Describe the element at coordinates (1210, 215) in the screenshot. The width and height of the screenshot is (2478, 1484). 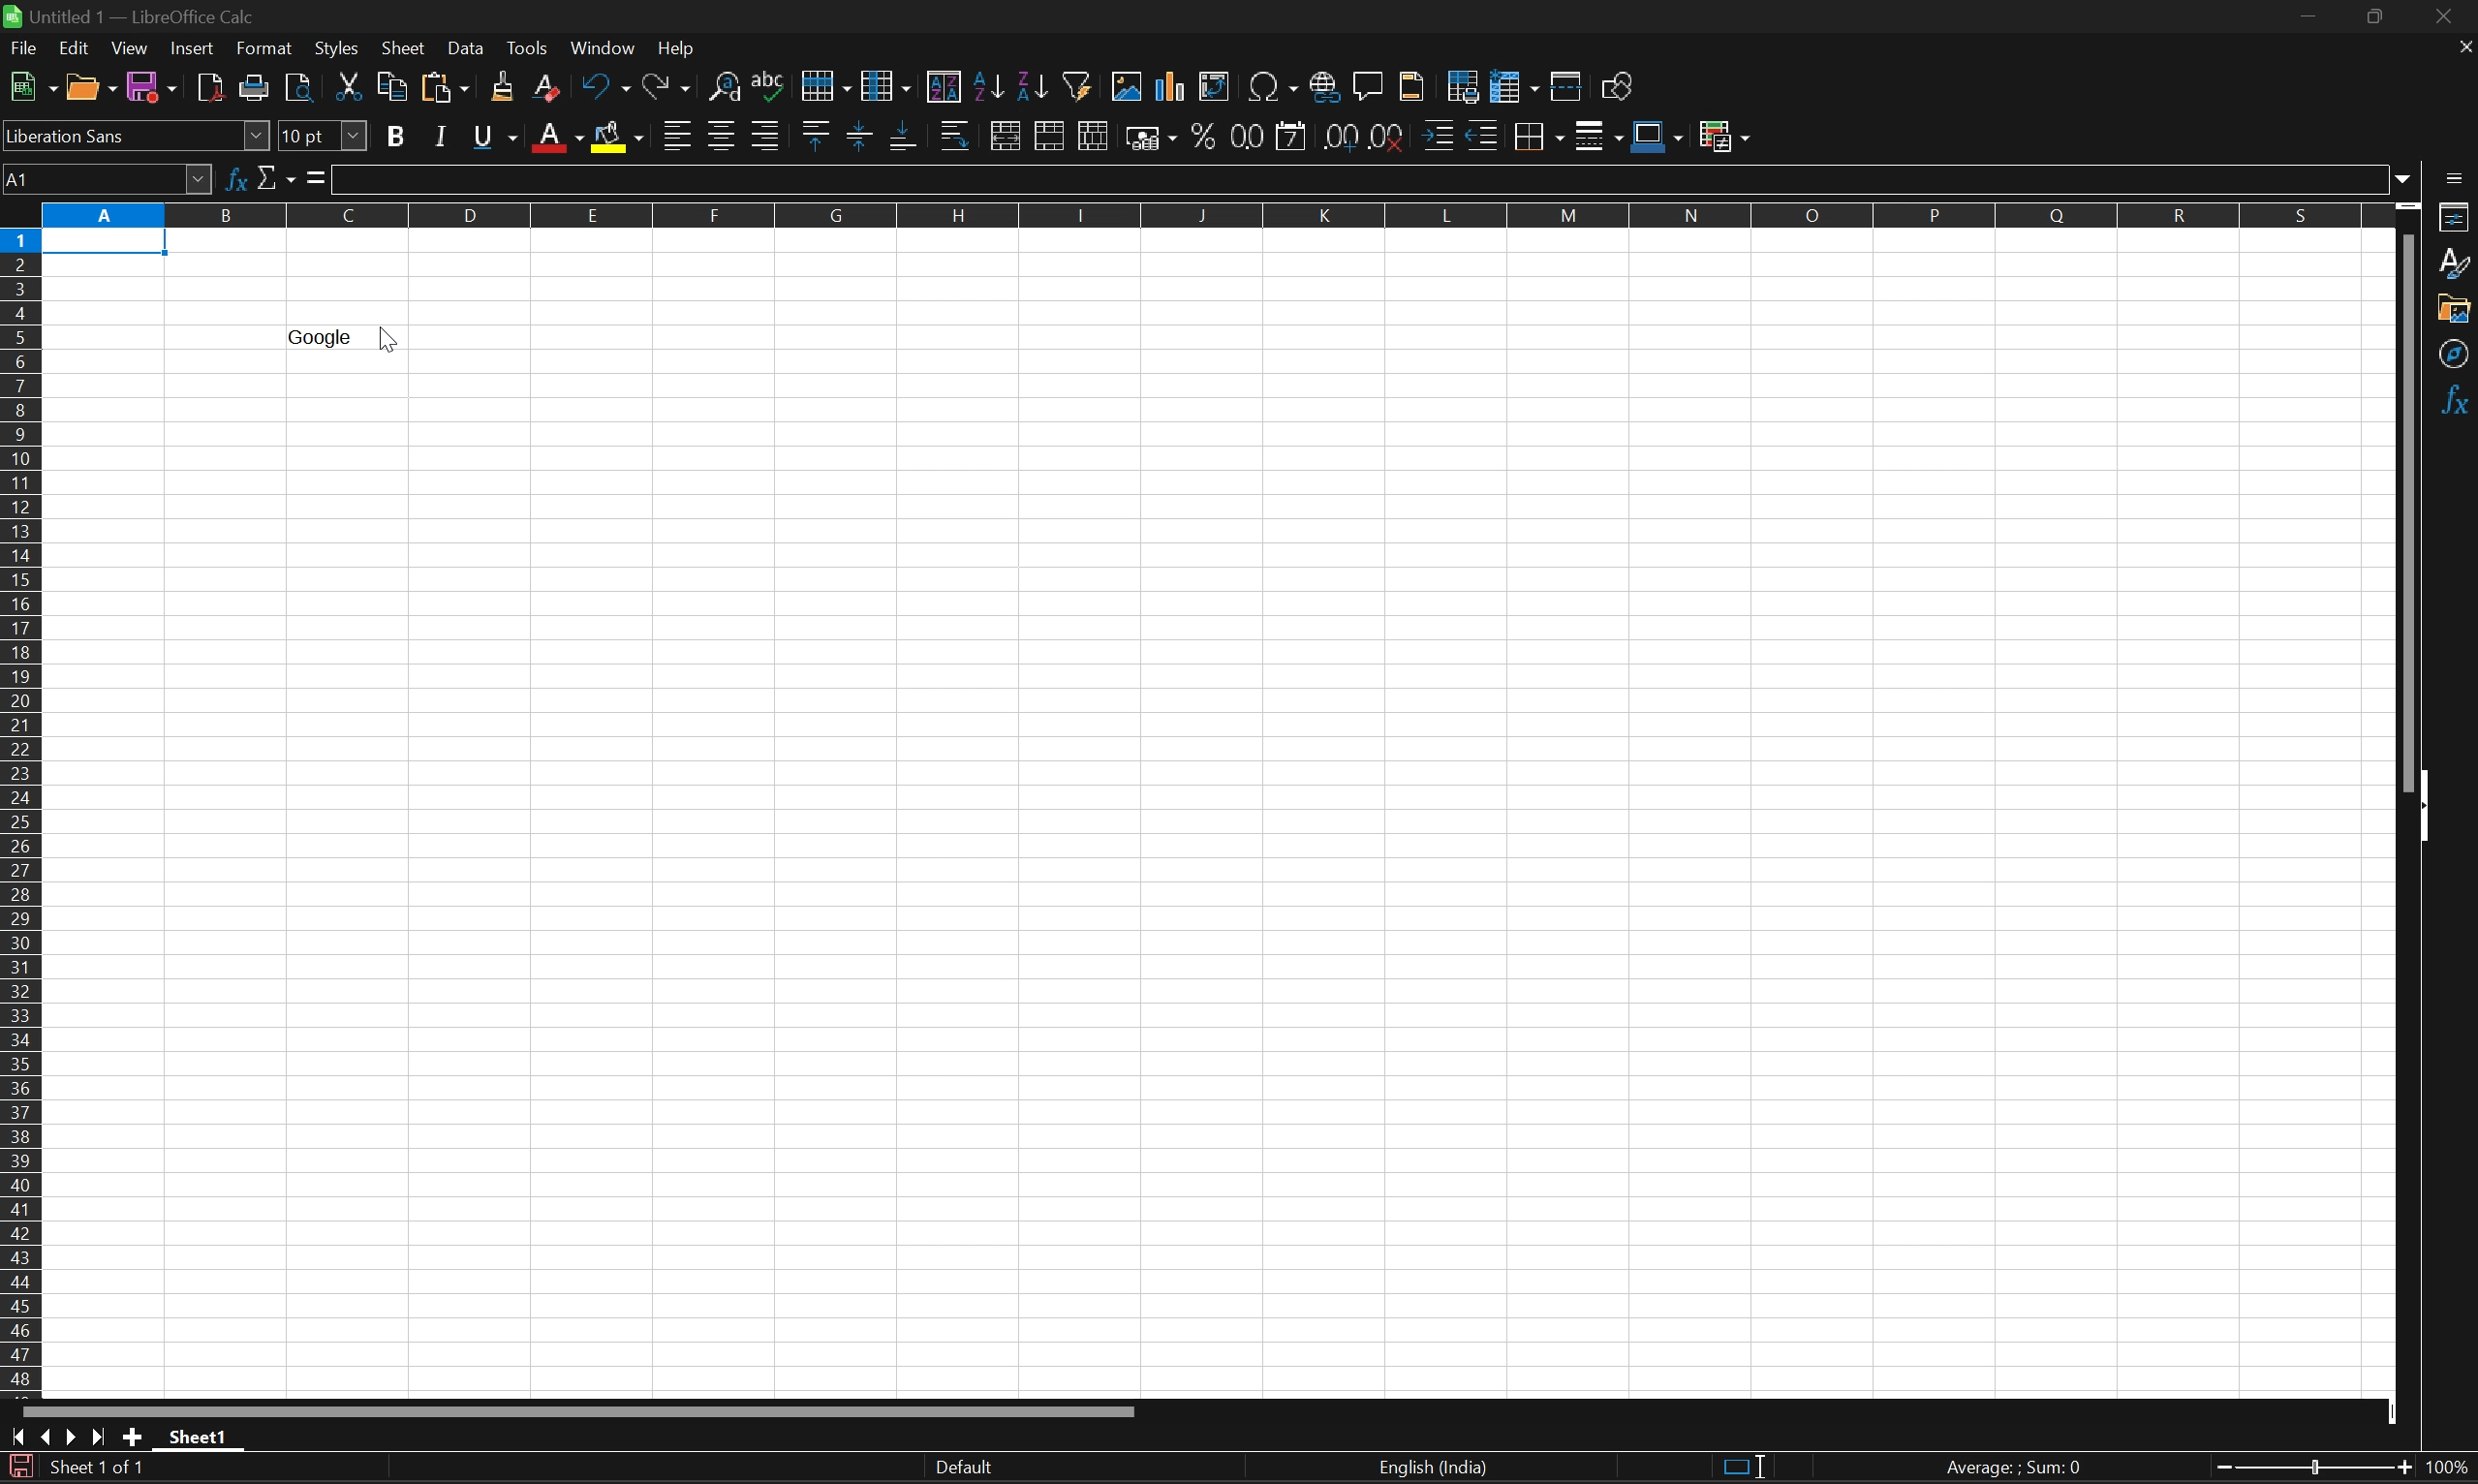
I see `Column names` at that location.